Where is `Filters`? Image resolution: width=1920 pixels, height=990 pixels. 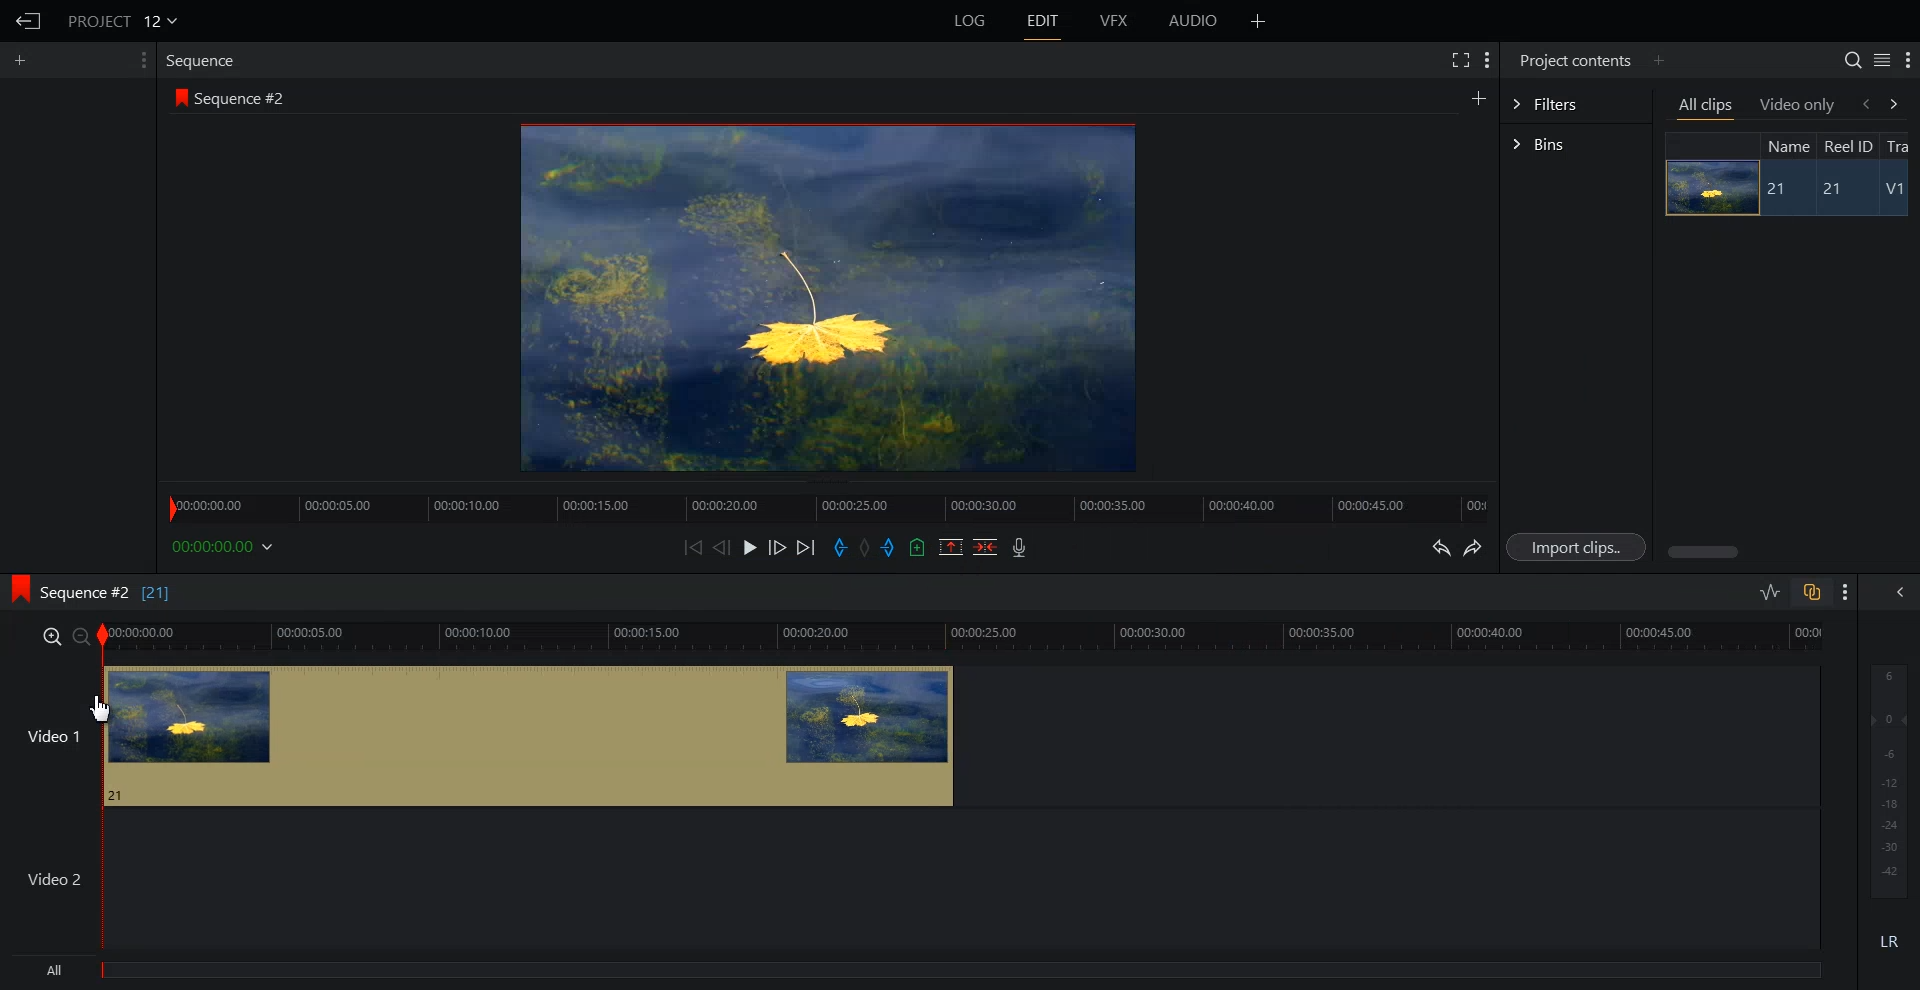
Filters is located at coordinates (1575, 102).